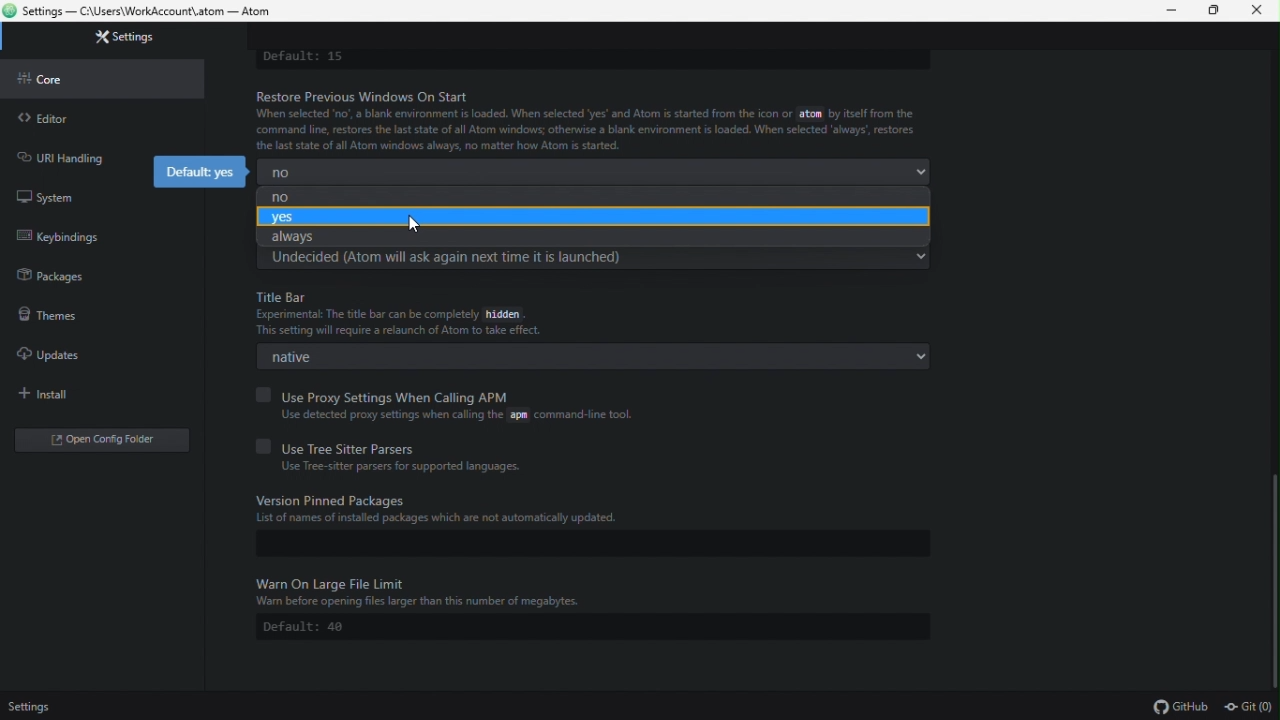 Image resolution: width=1280 pixels, height=720 pixels. I want to click on open config editor, so click(100, 439).